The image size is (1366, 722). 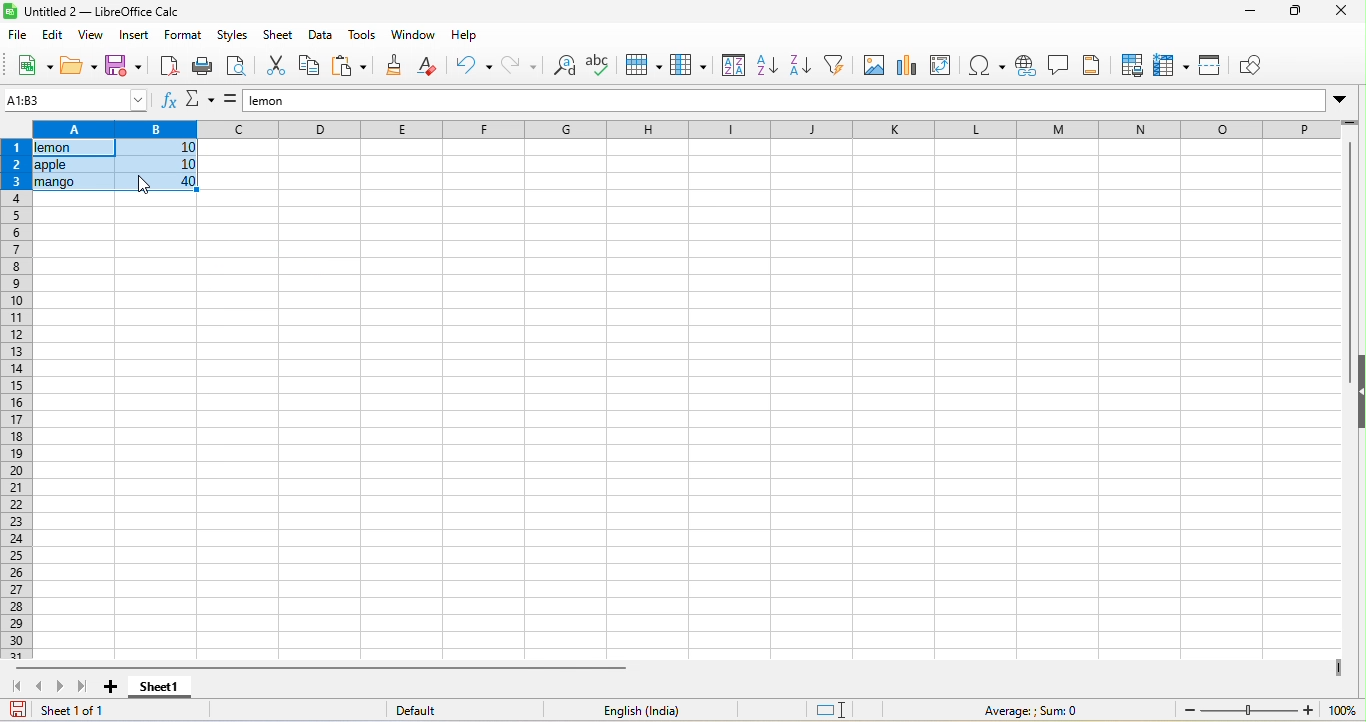 I want to click on clone formatting, so click(x=392, y=67).